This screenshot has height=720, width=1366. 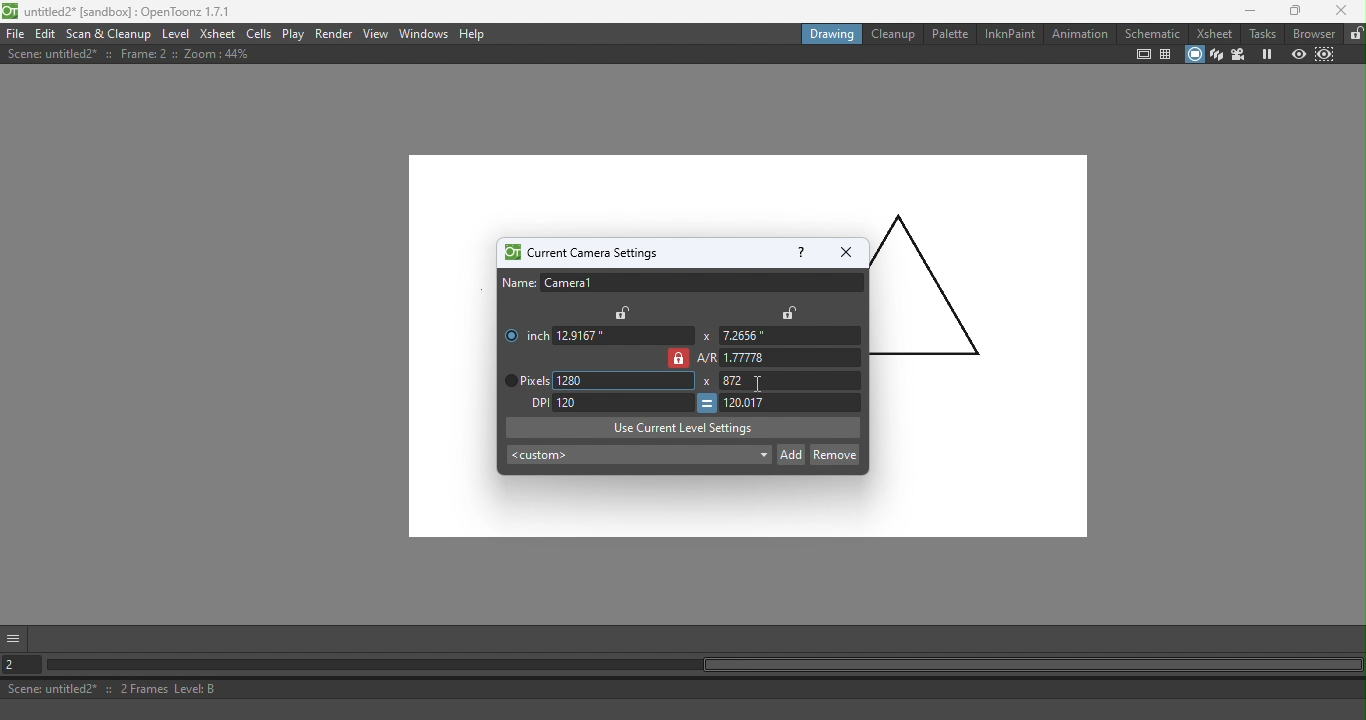 What do you see at coordinates (706, 403) in the screenshot?
I see `Force squared pixel` at bounding box center [706, 403].